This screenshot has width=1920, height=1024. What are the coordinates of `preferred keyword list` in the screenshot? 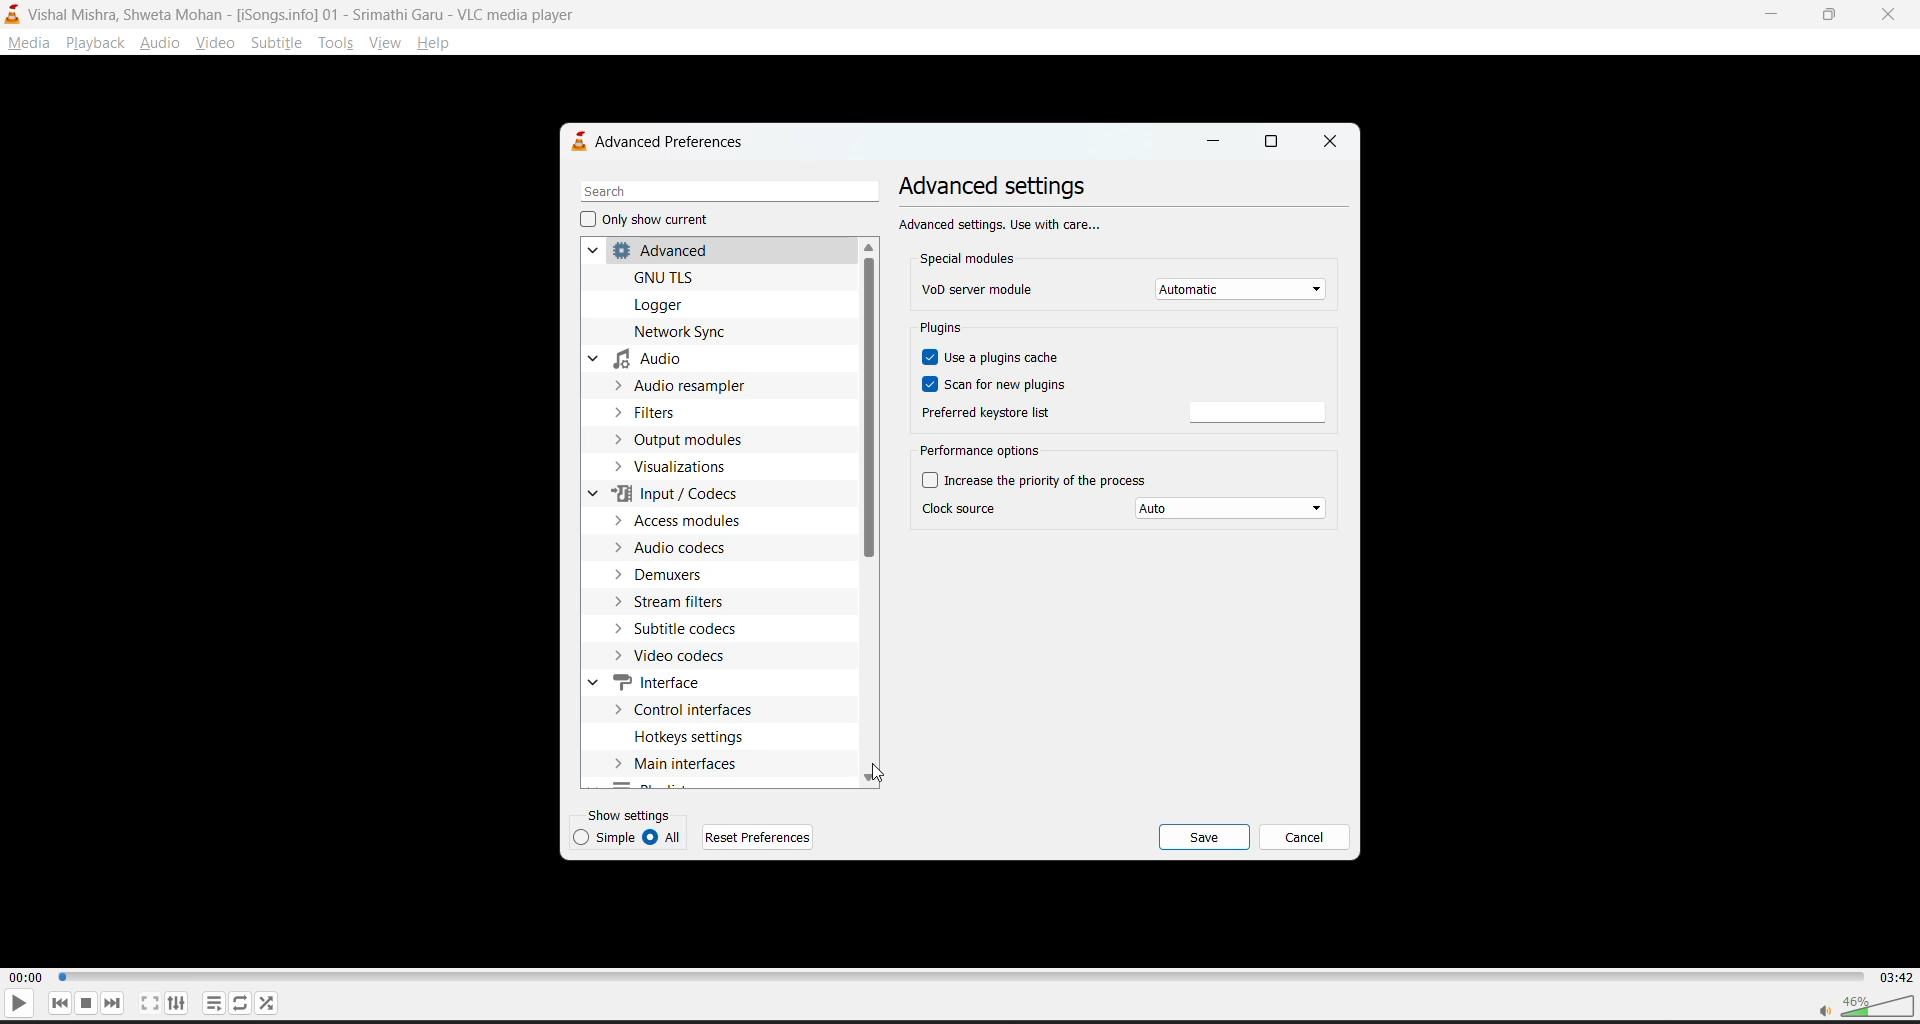 It's located at (1262, 413).